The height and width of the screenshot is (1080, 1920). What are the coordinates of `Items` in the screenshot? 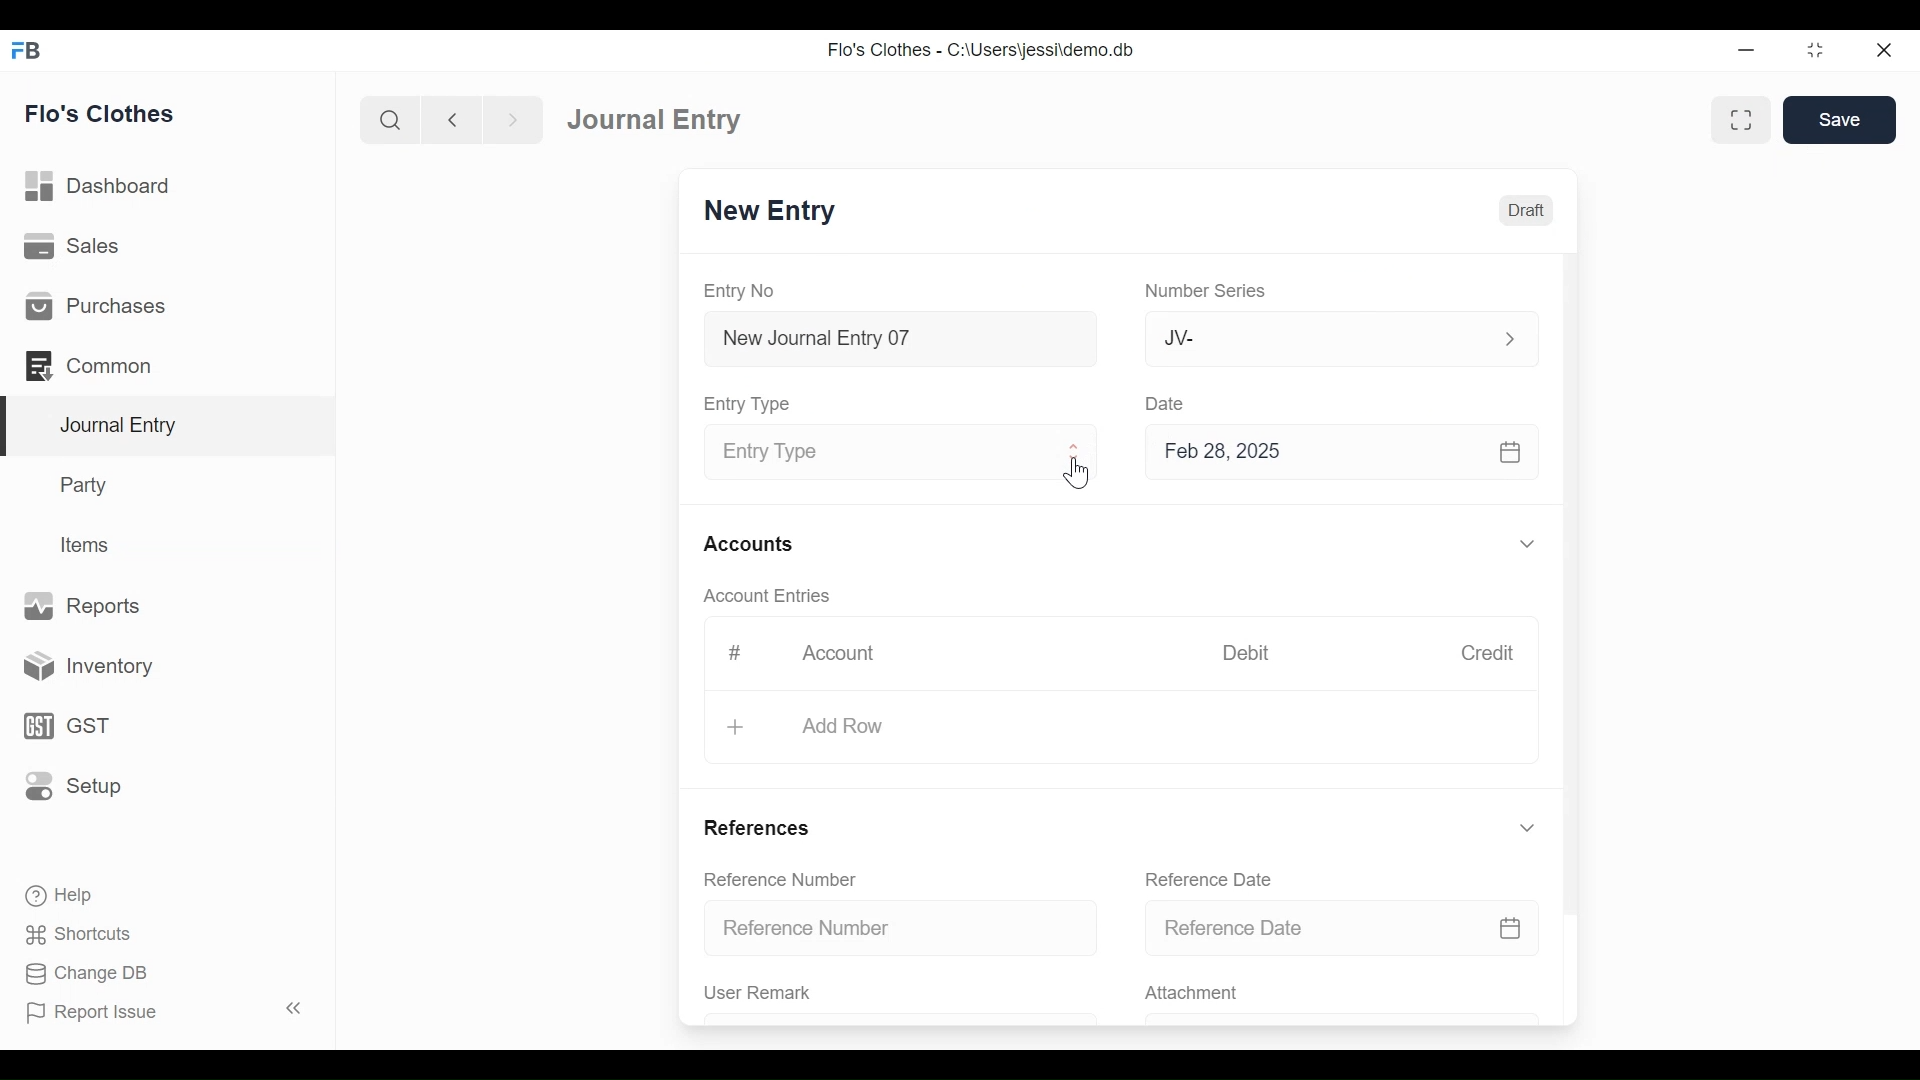 It's located at (88, 545).